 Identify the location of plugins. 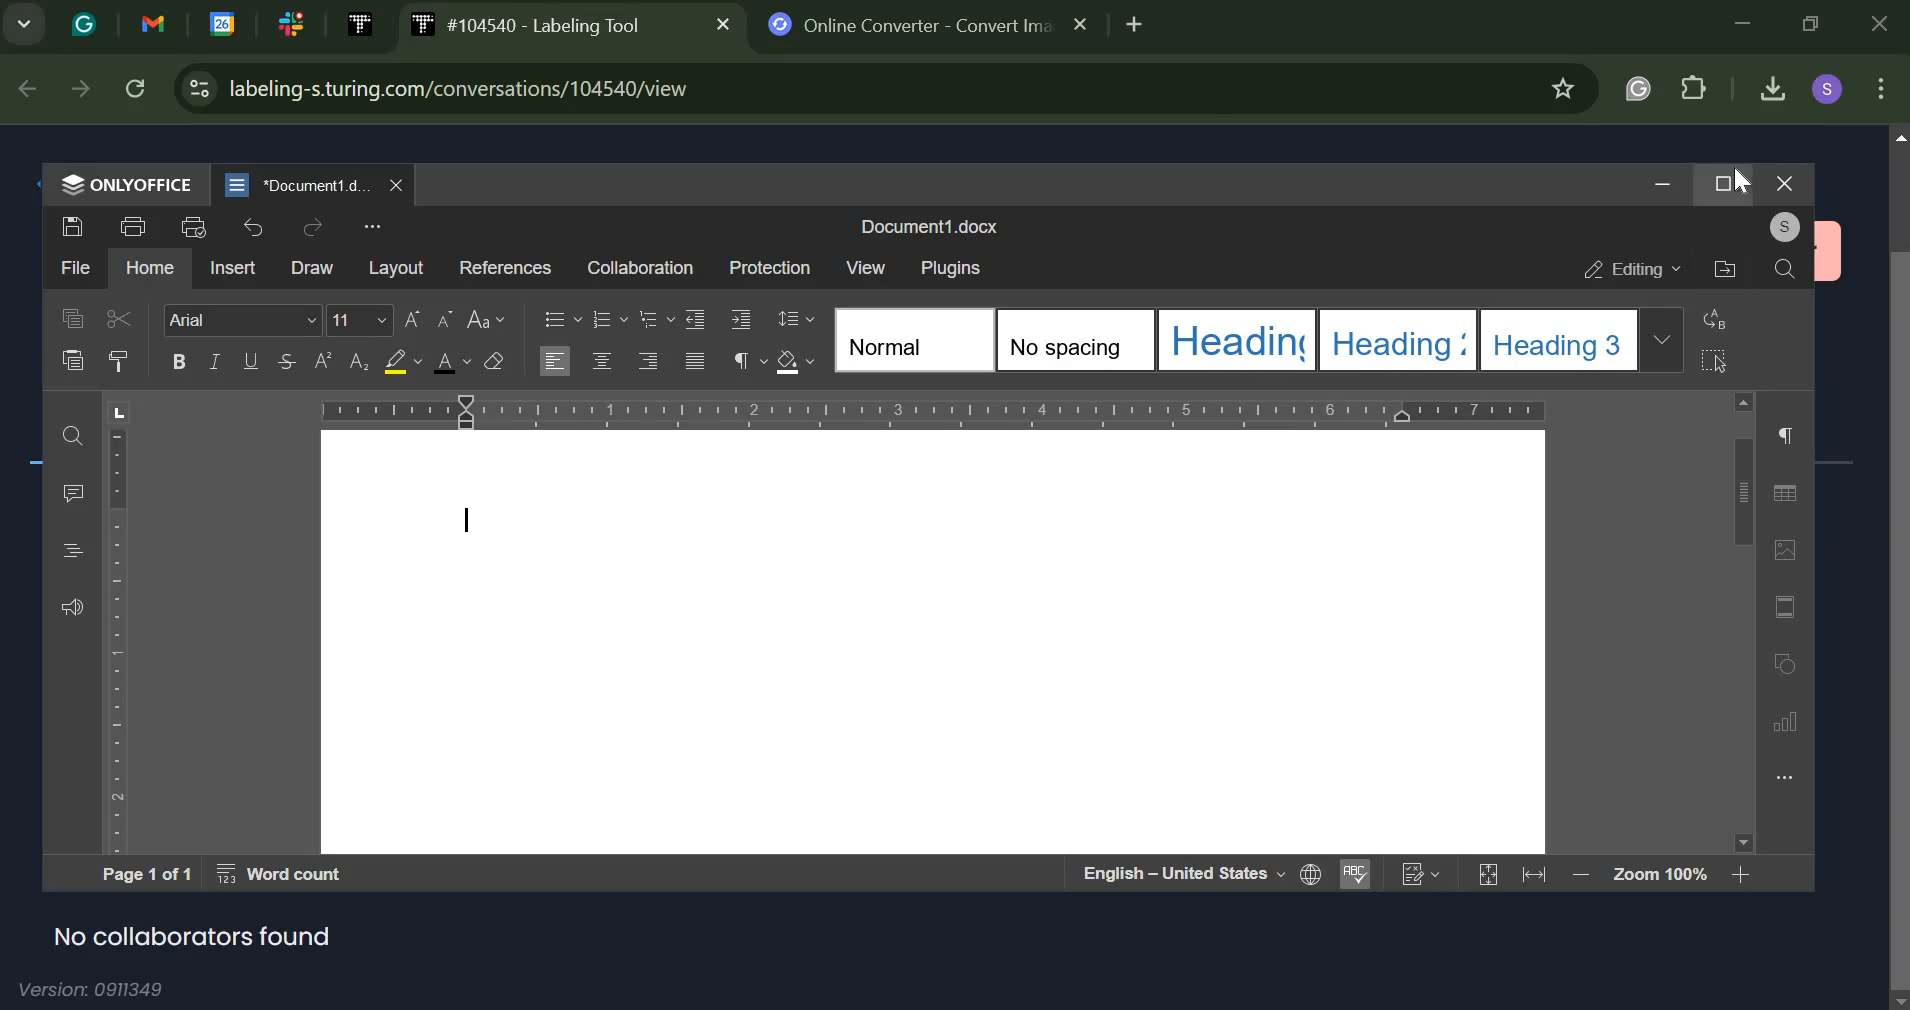
(949, 268).